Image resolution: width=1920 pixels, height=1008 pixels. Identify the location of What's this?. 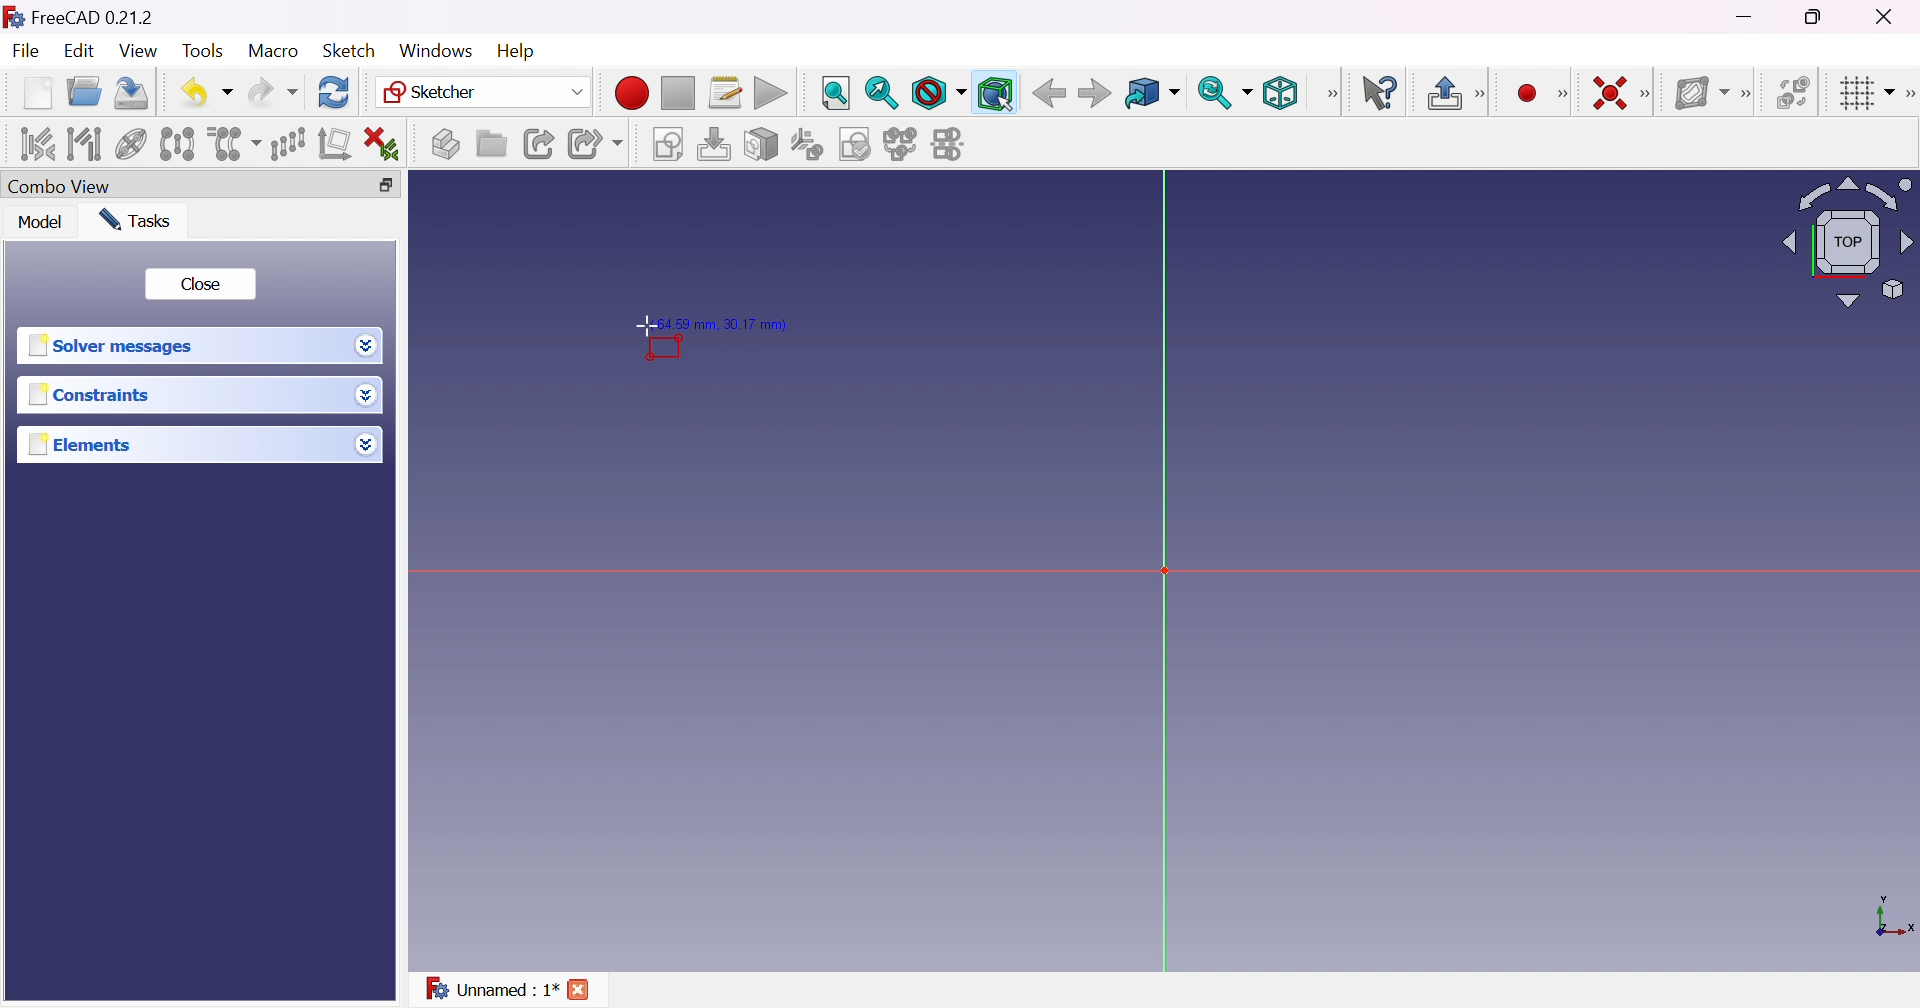
(1377, 94).